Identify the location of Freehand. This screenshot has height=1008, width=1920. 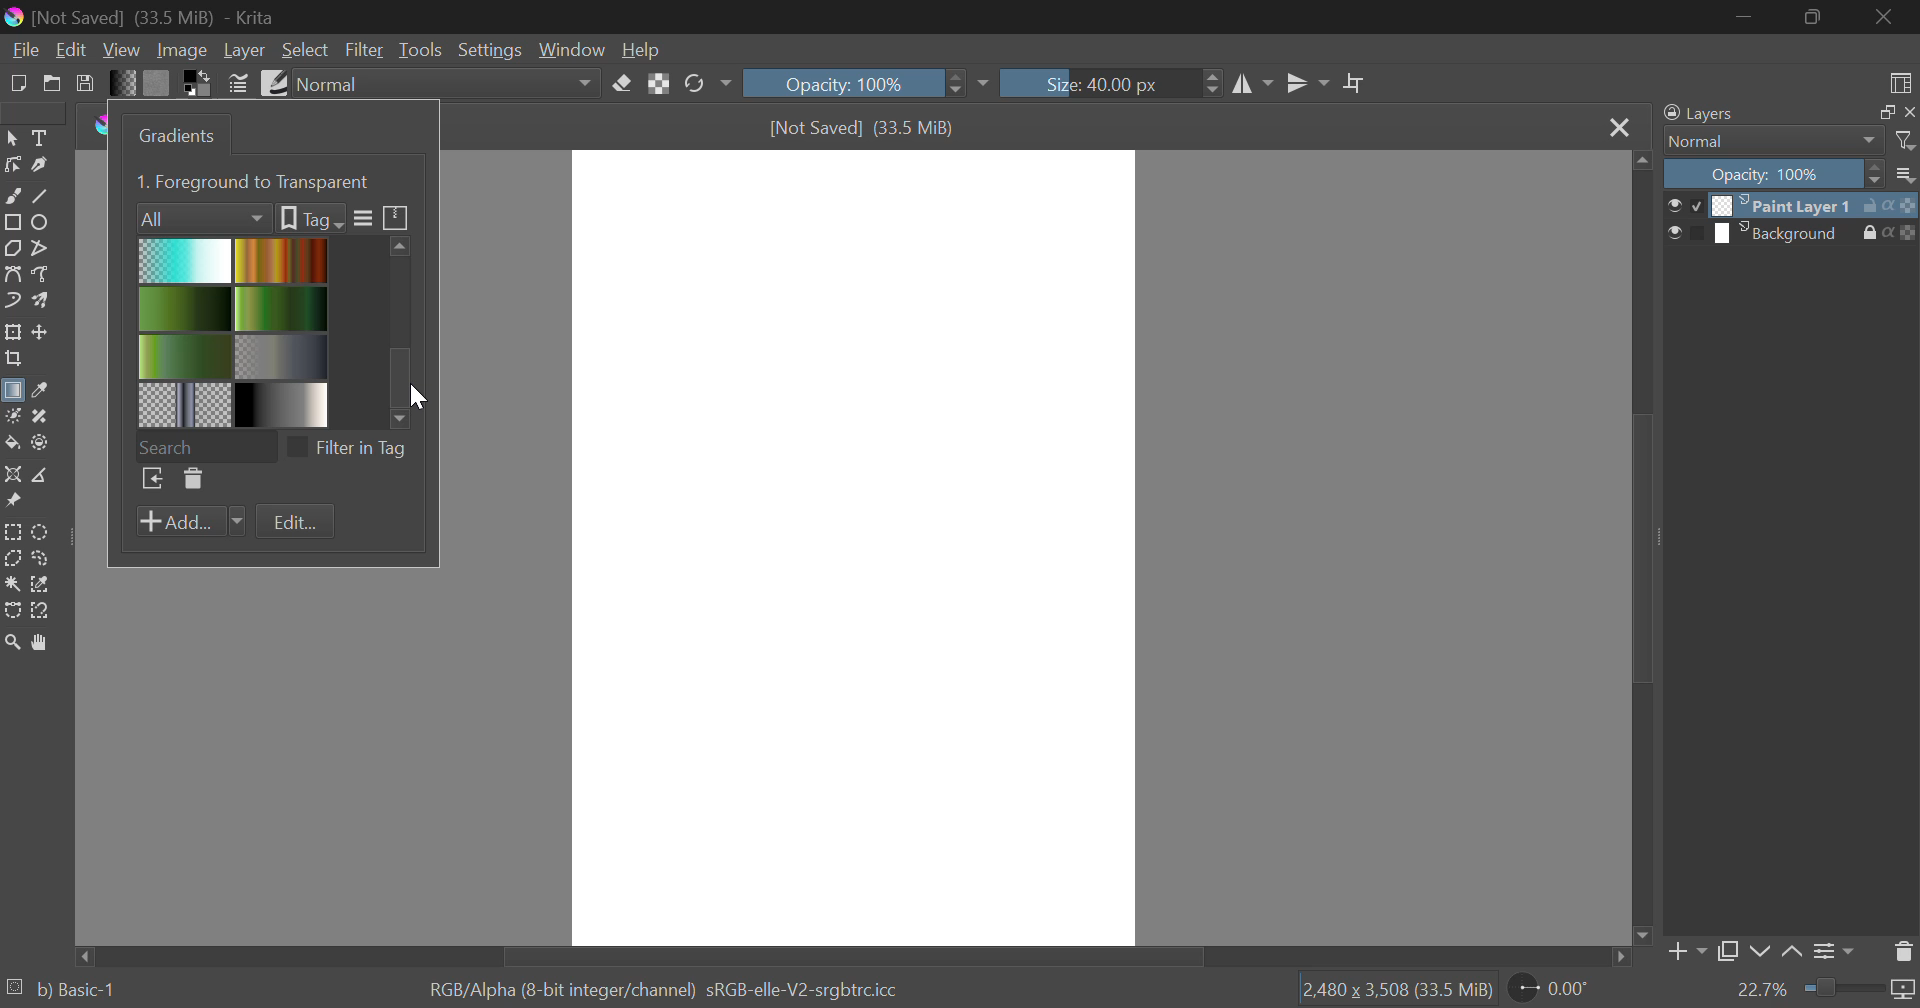
(12, 194).